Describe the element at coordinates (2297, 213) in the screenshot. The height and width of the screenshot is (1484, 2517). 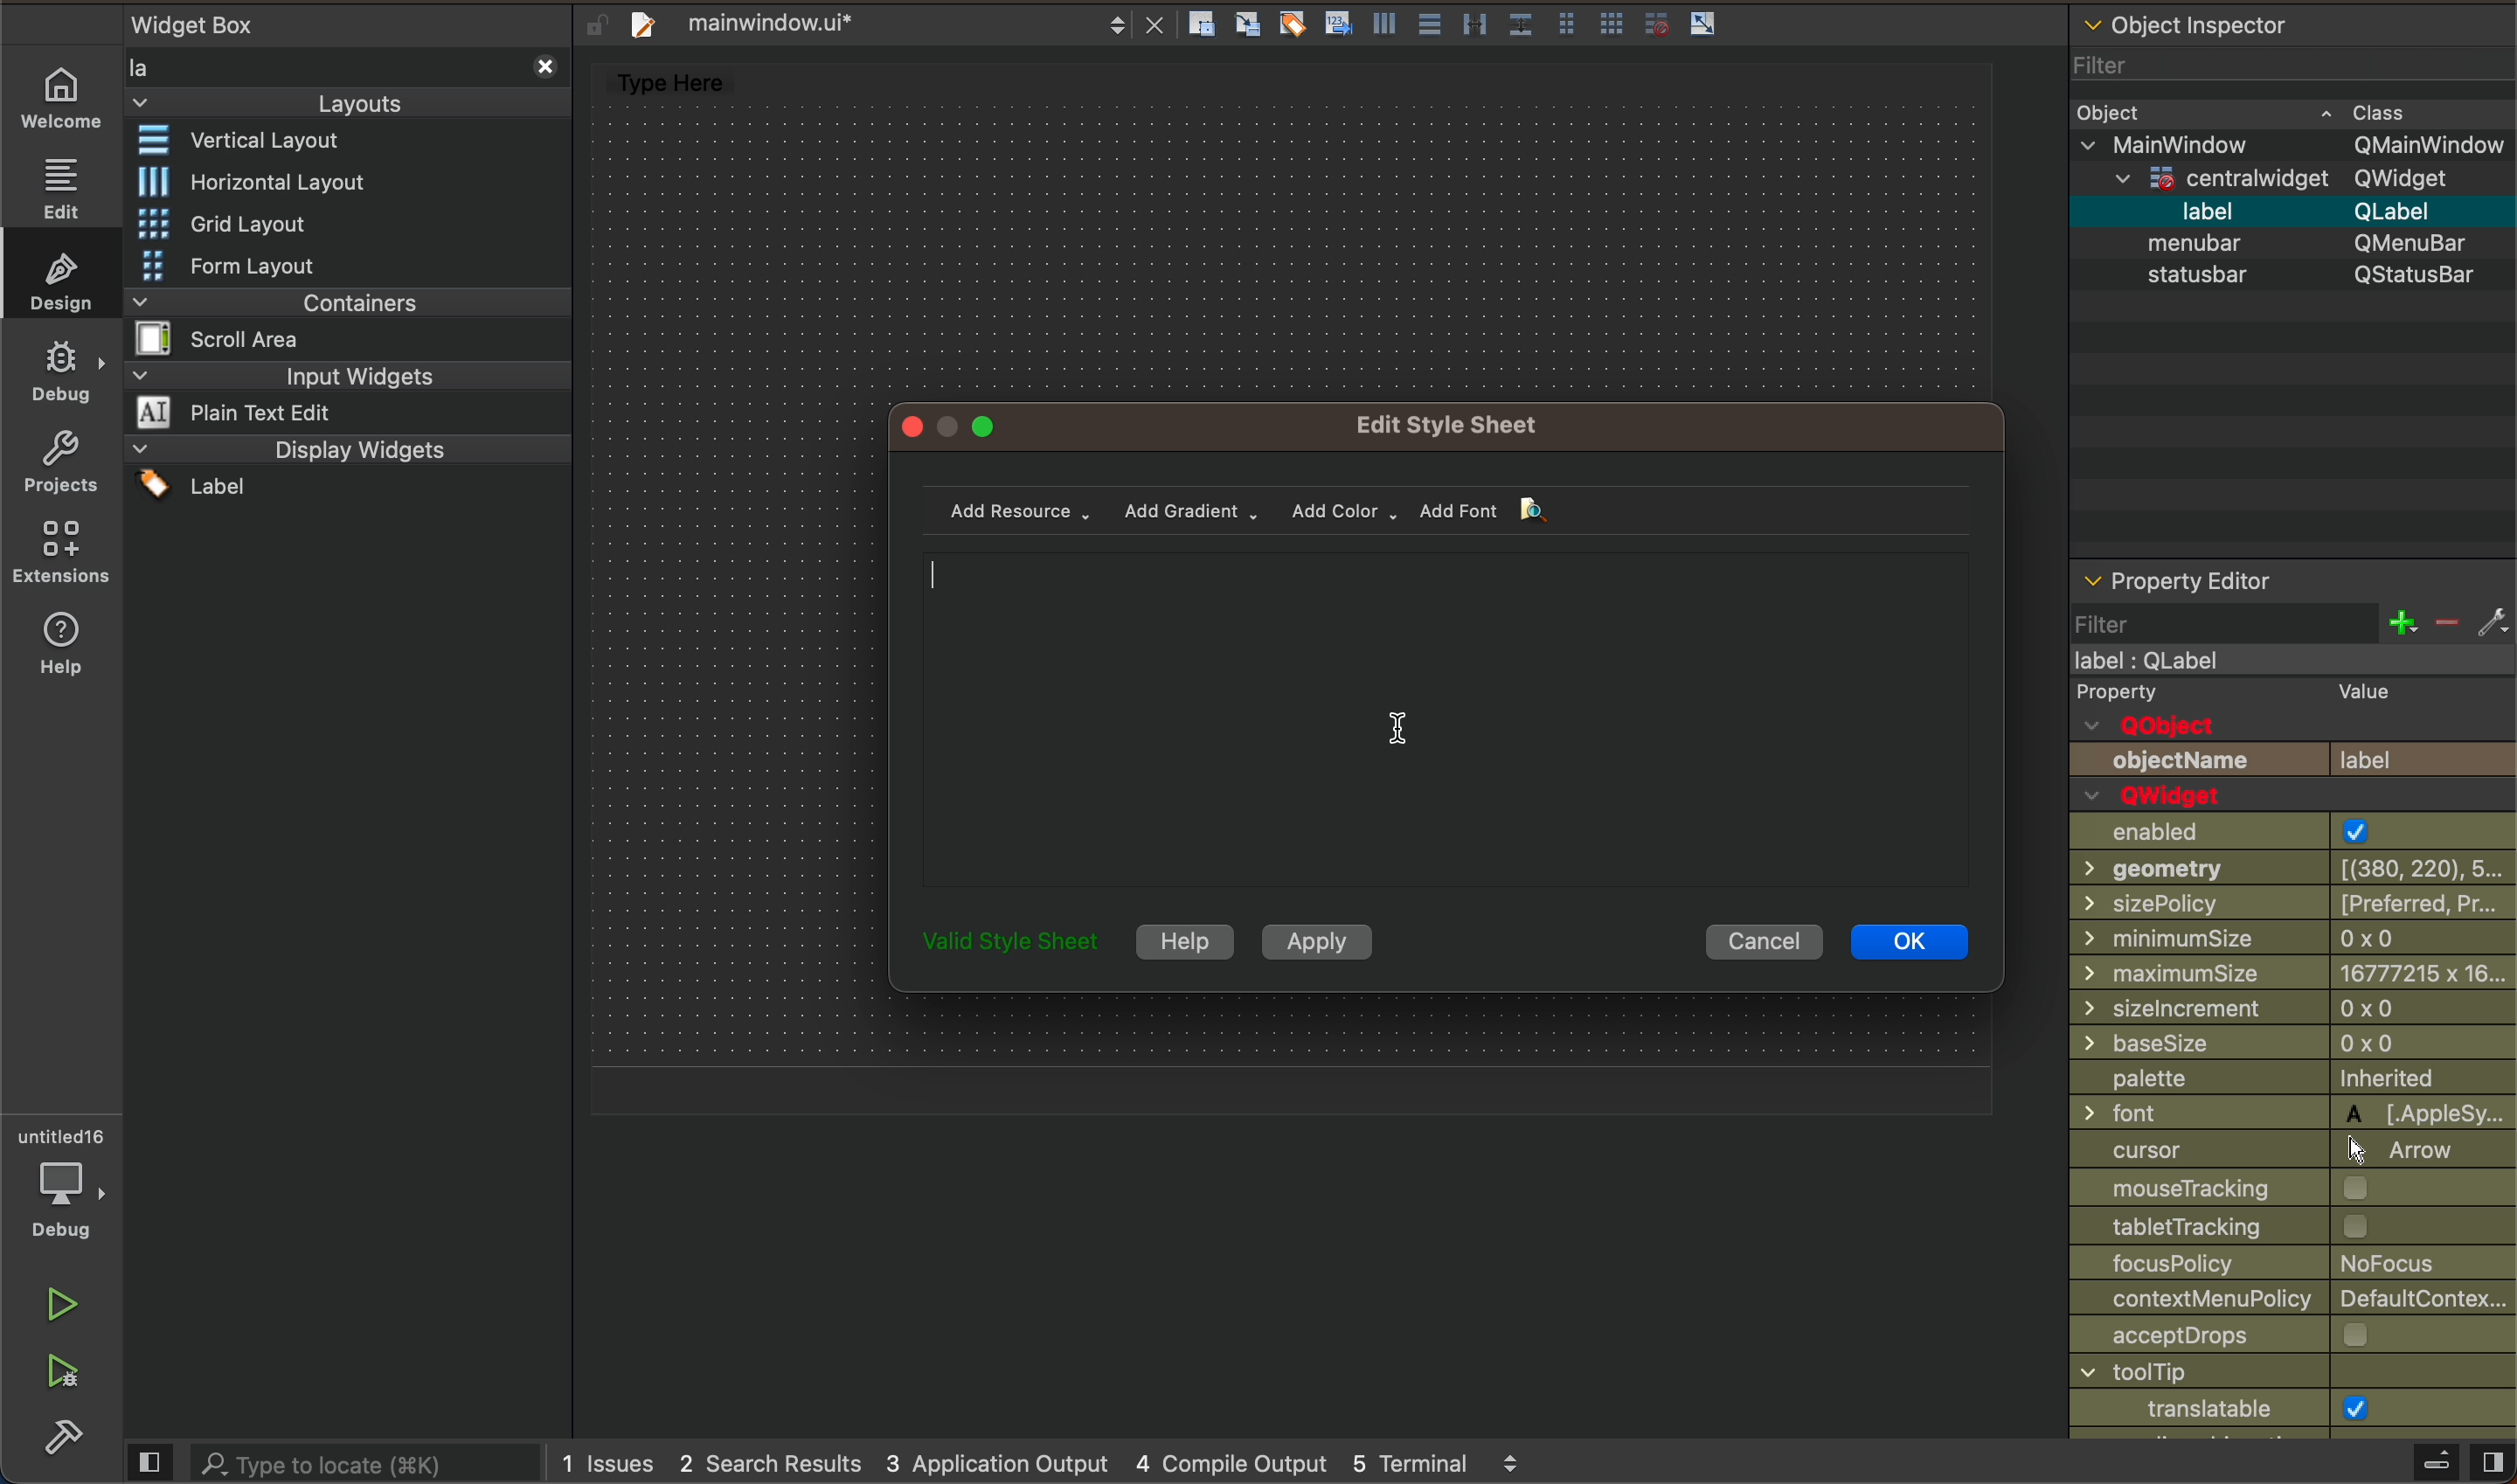
I see `label` at that location.